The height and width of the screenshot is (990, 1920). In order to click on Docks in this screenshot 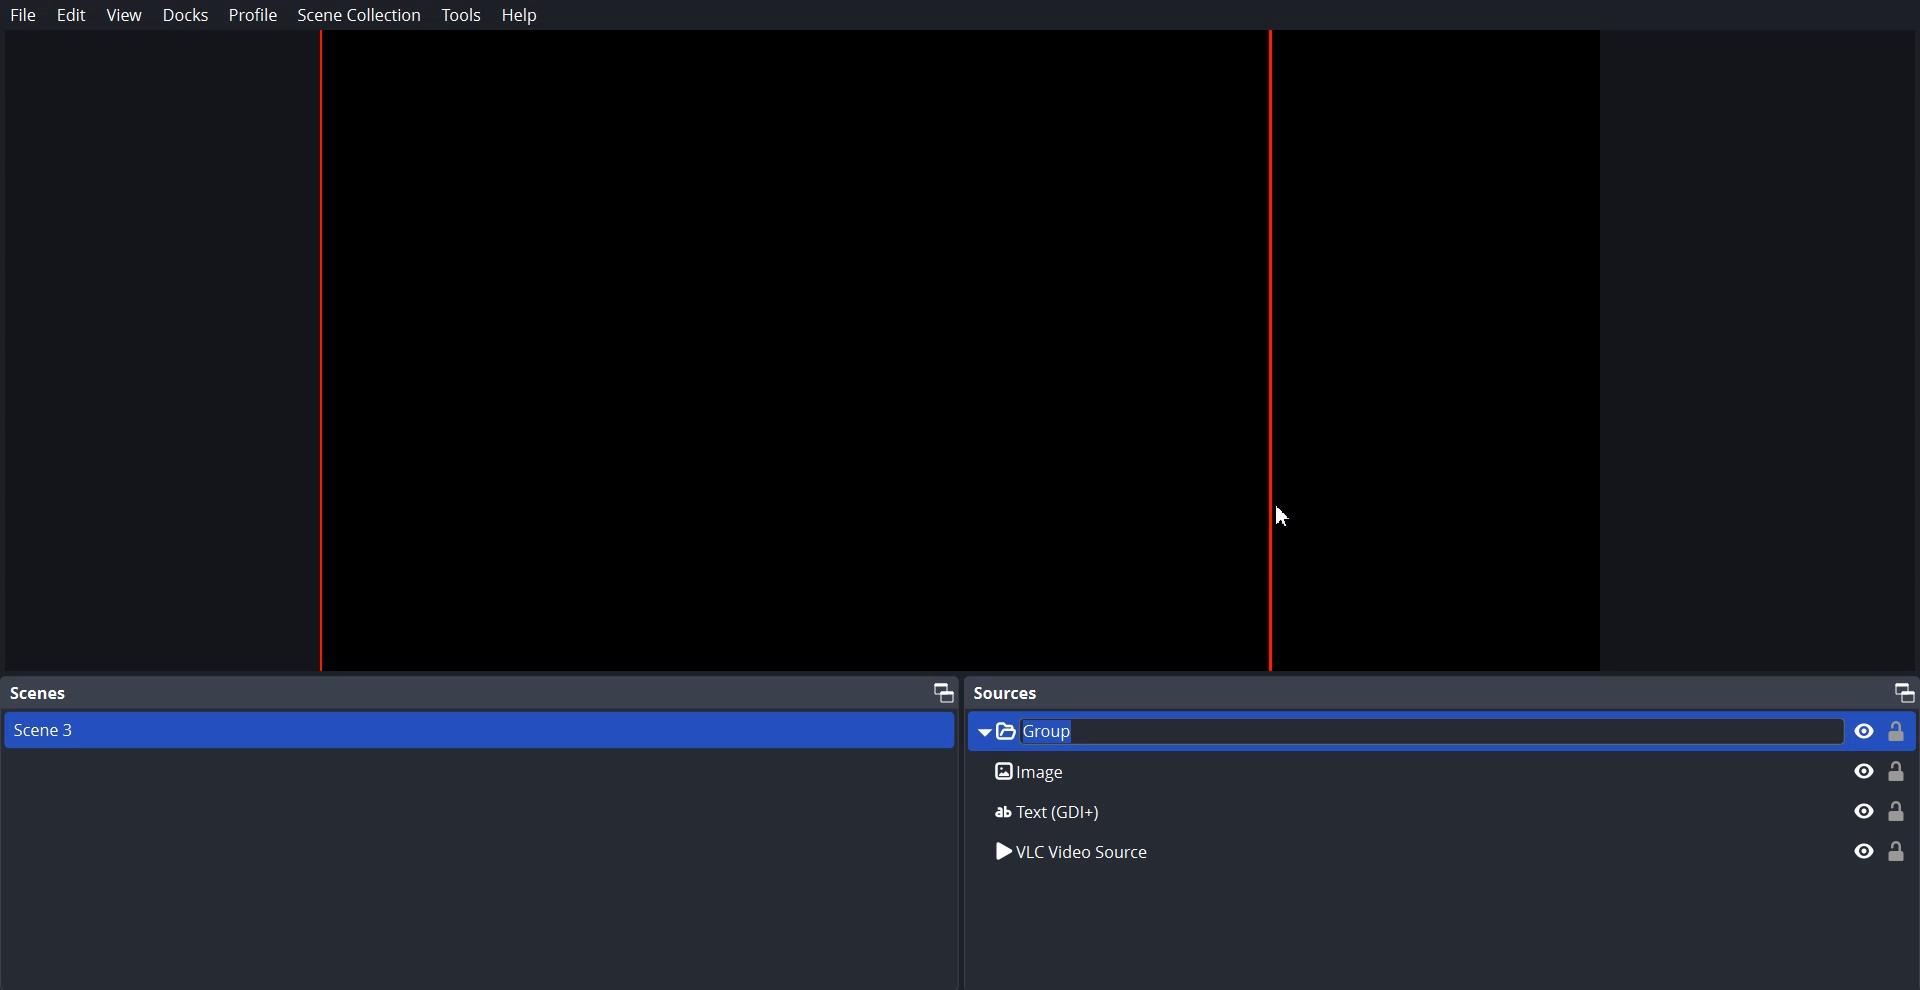, I will do `click(186, 15)`.